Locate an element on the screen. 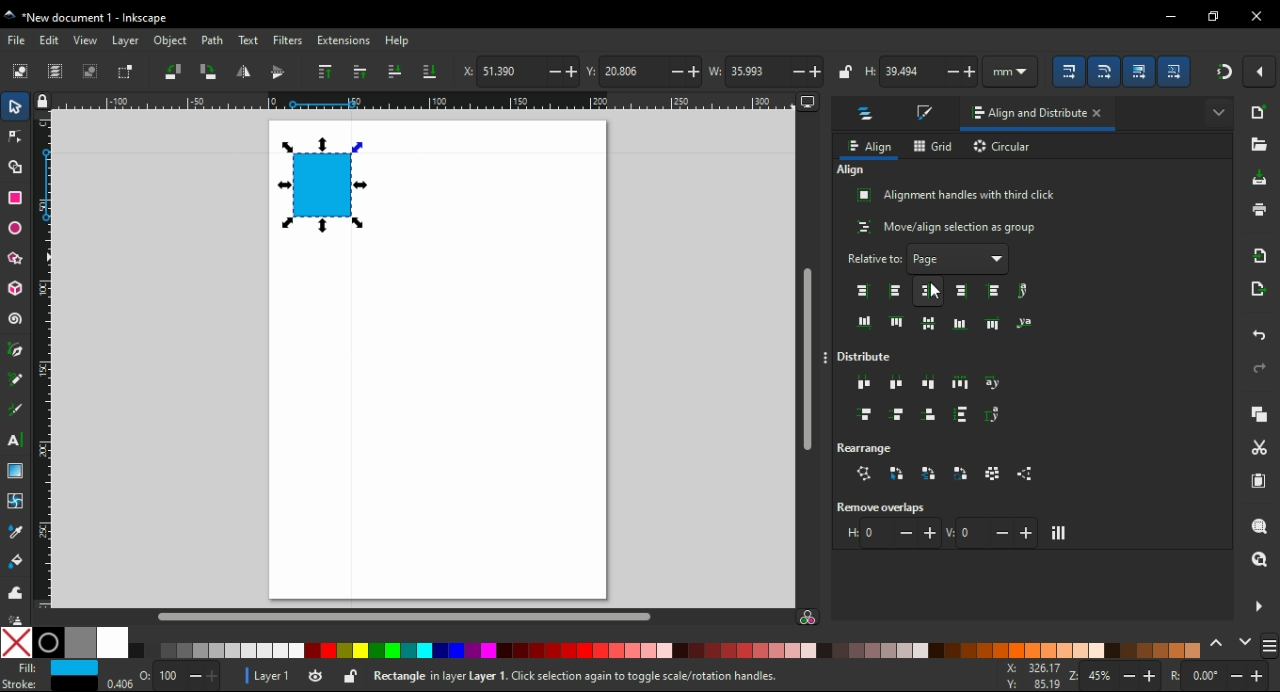  distribute horizontally with even spacing between right edges is located at coordinates (931, 382).